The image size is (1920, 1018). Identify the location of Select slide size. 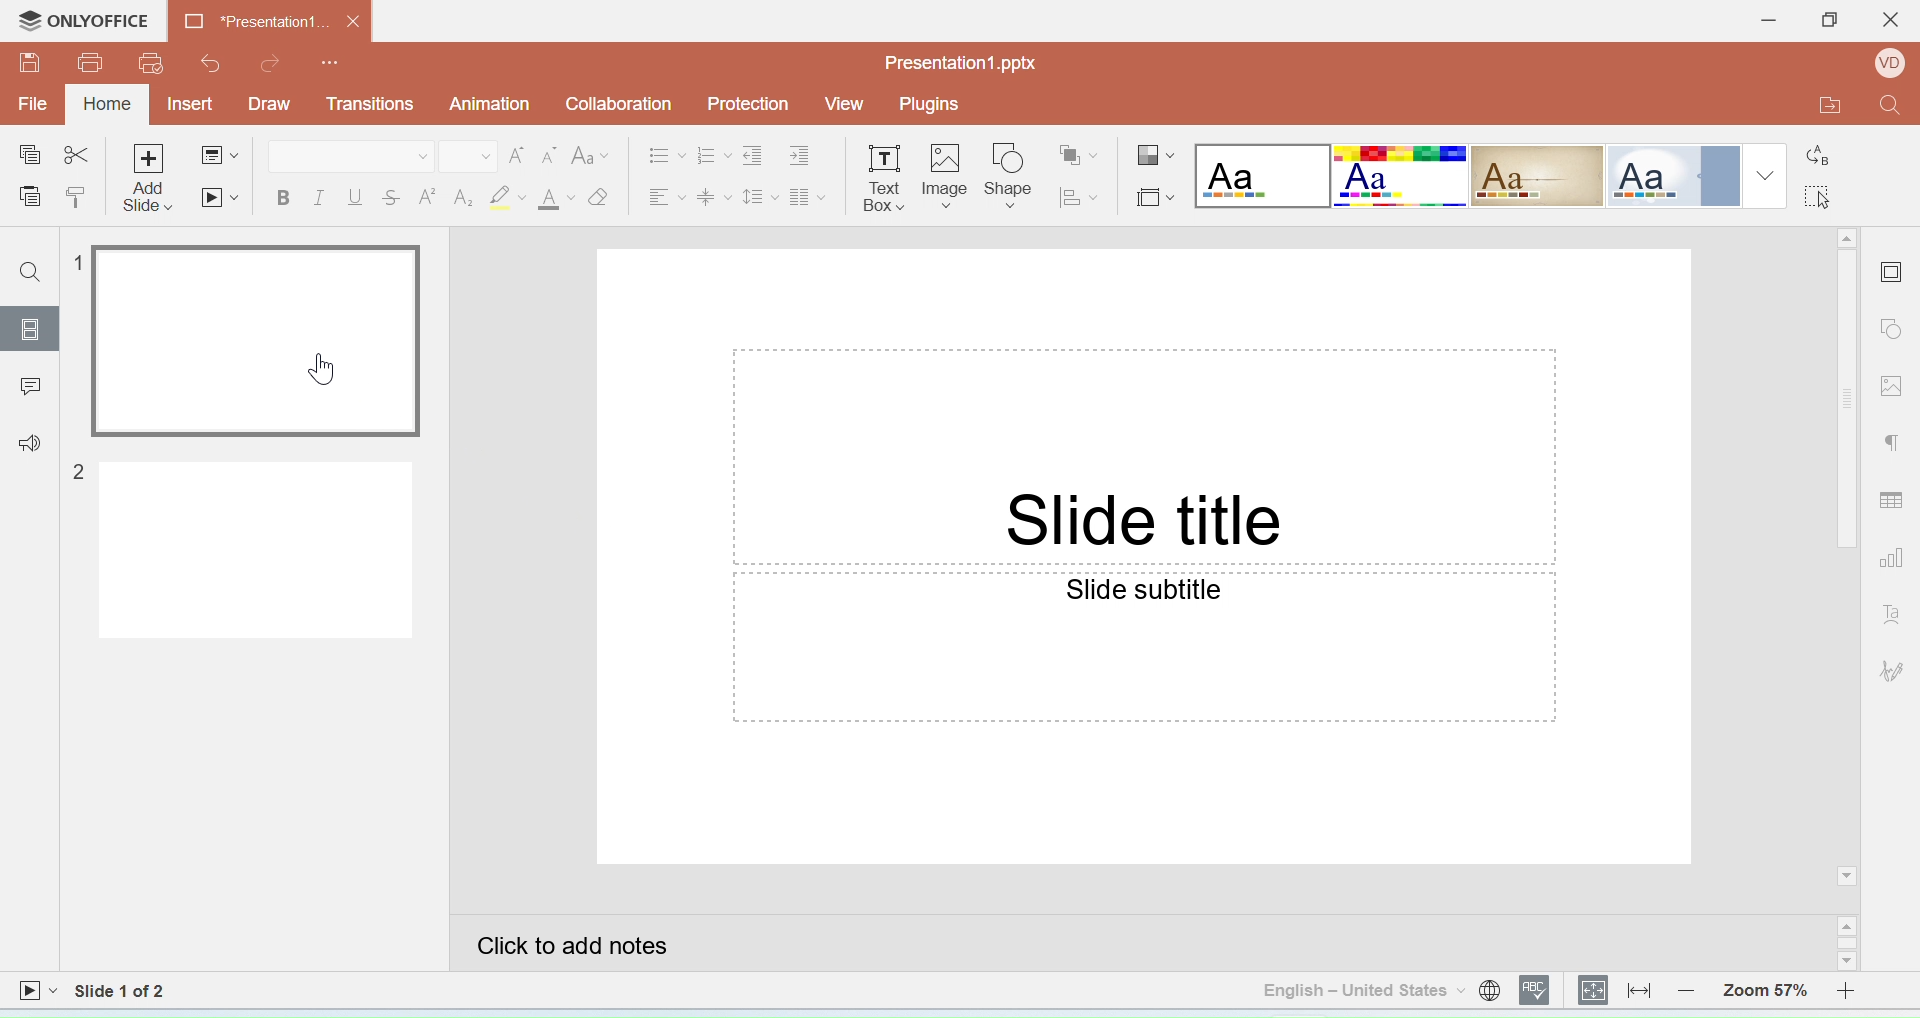
(1154, 194).